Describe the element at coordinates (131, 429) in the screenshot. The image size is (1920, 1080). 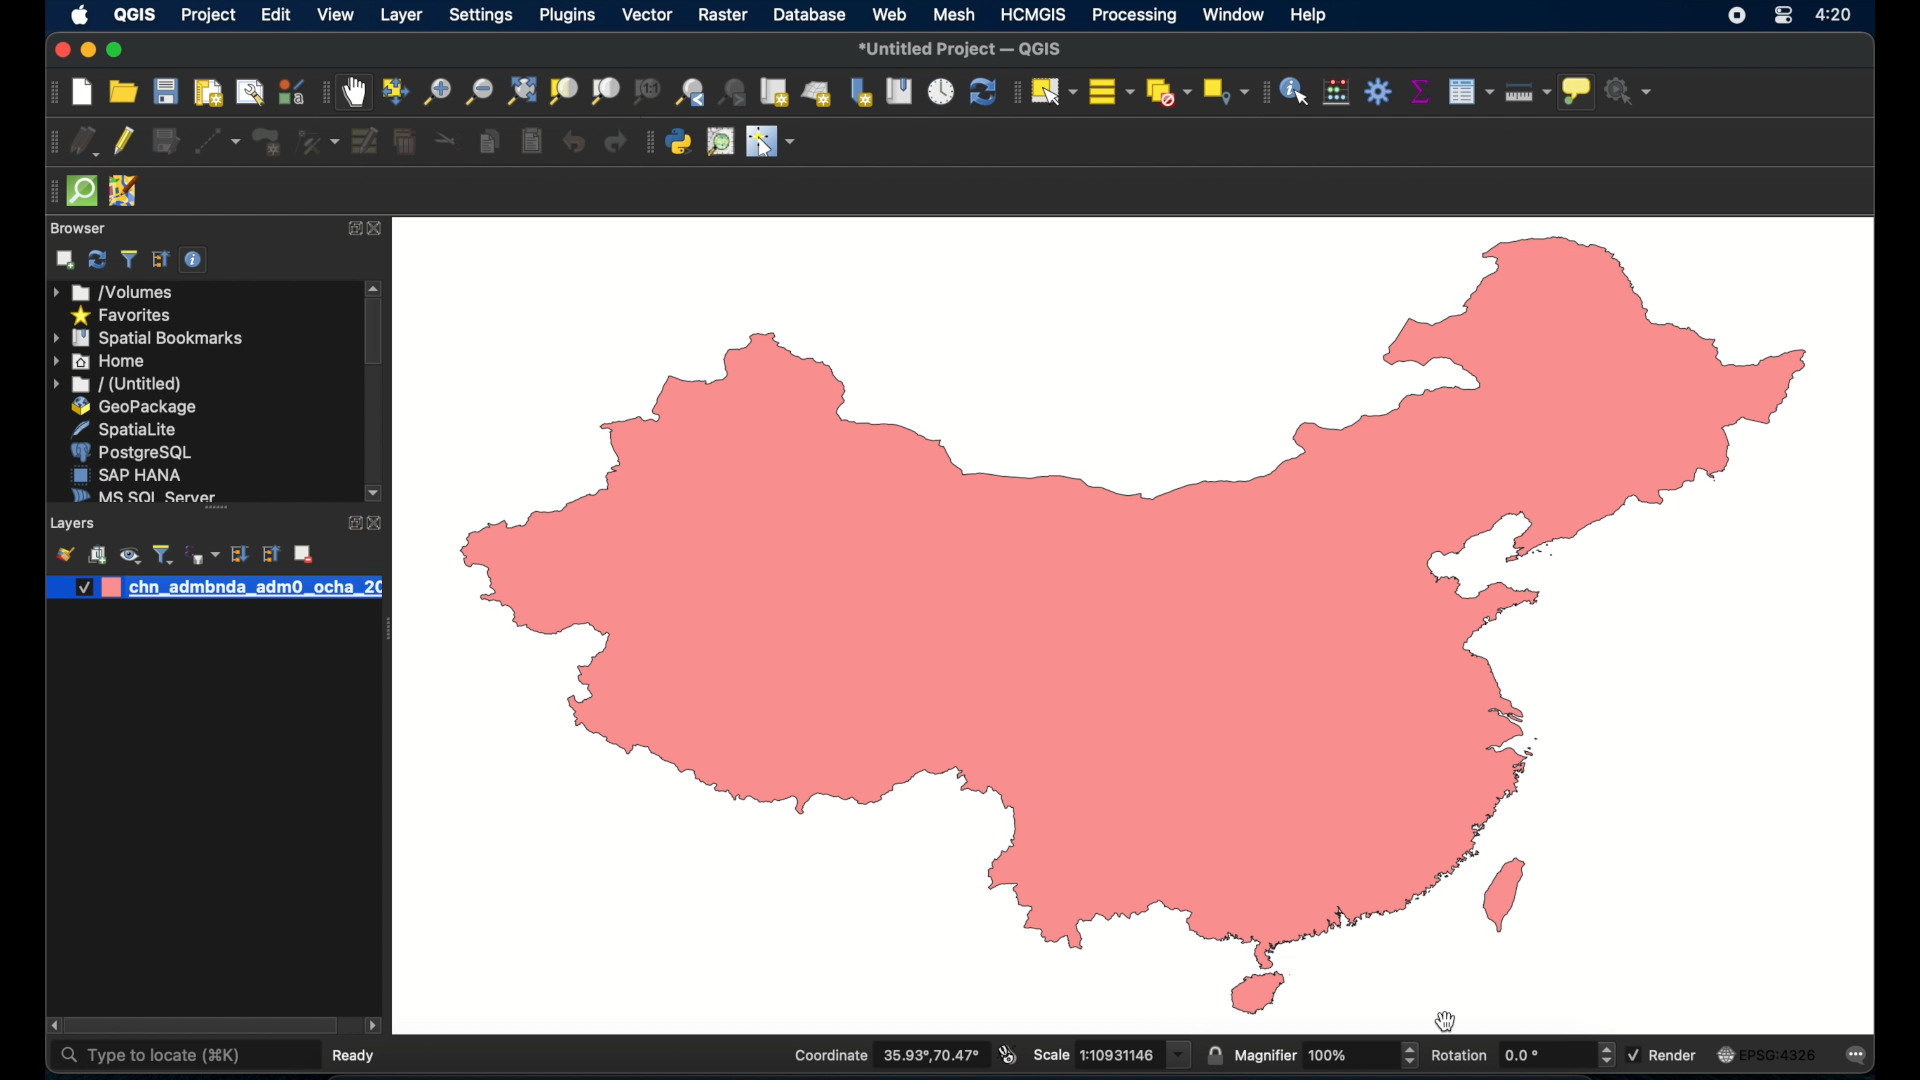
I see `spatiallite` at that location.